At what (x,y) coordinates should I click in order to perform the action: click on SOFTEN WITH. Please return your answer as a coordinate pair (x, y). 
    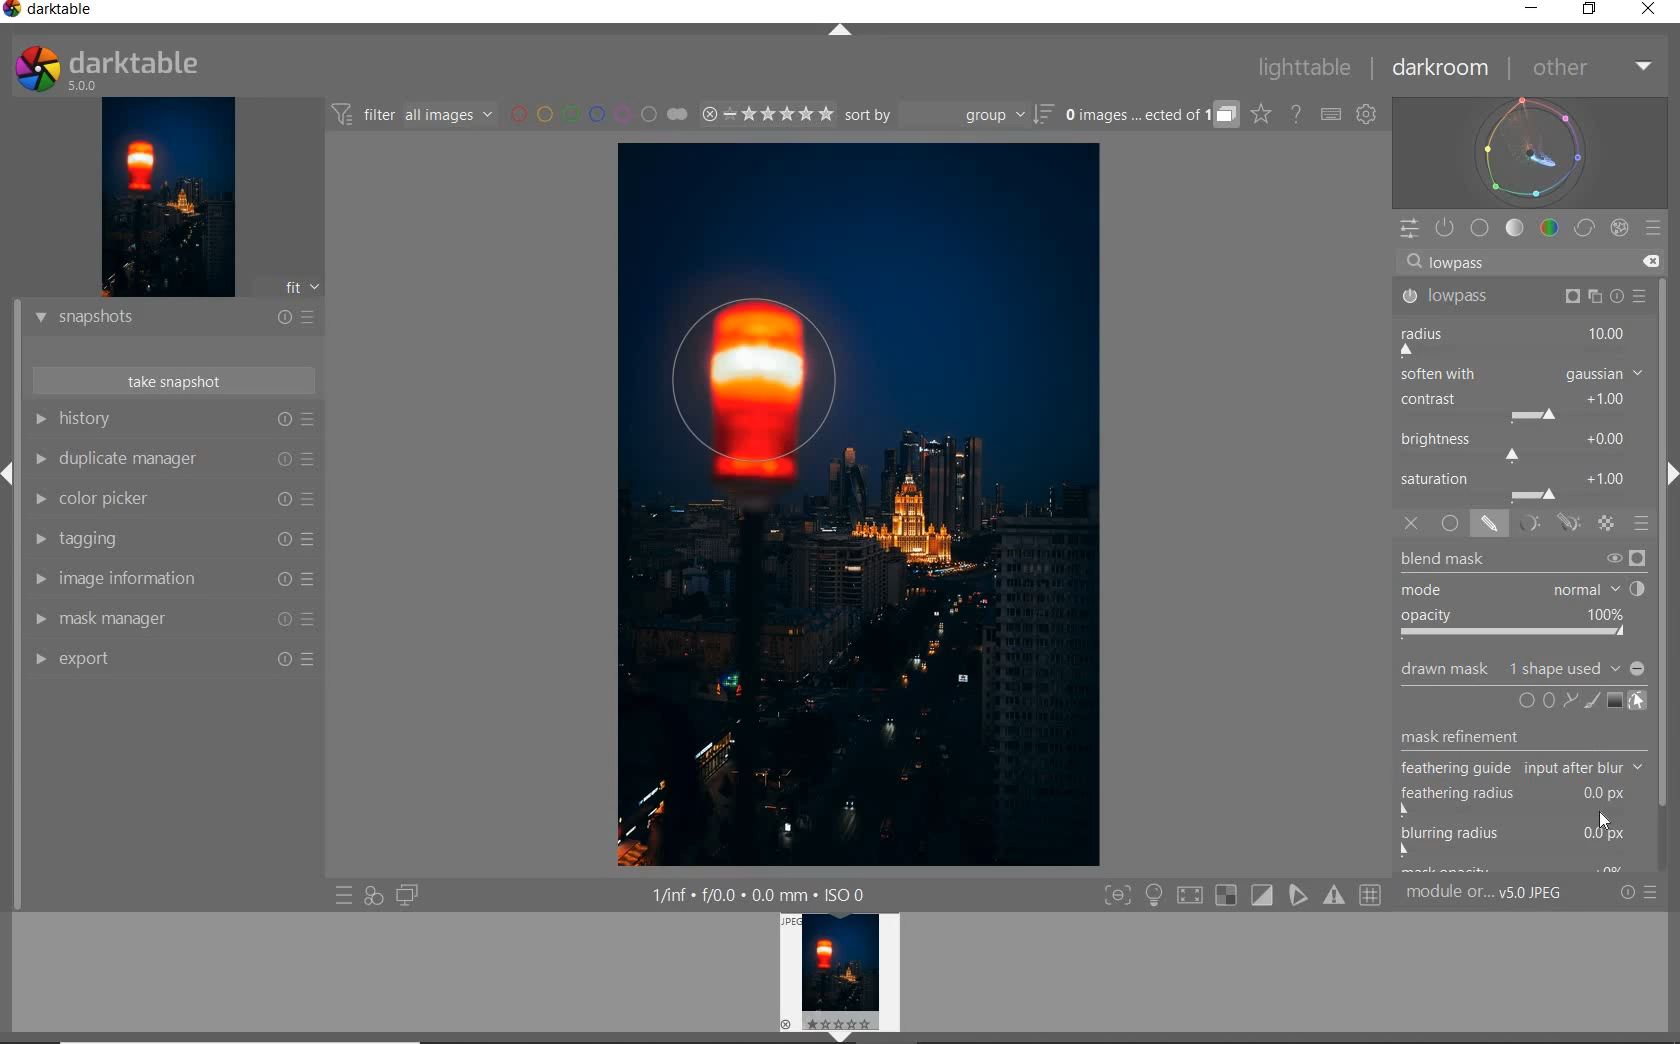
    Looking at the image, I should click on (1522, 375).